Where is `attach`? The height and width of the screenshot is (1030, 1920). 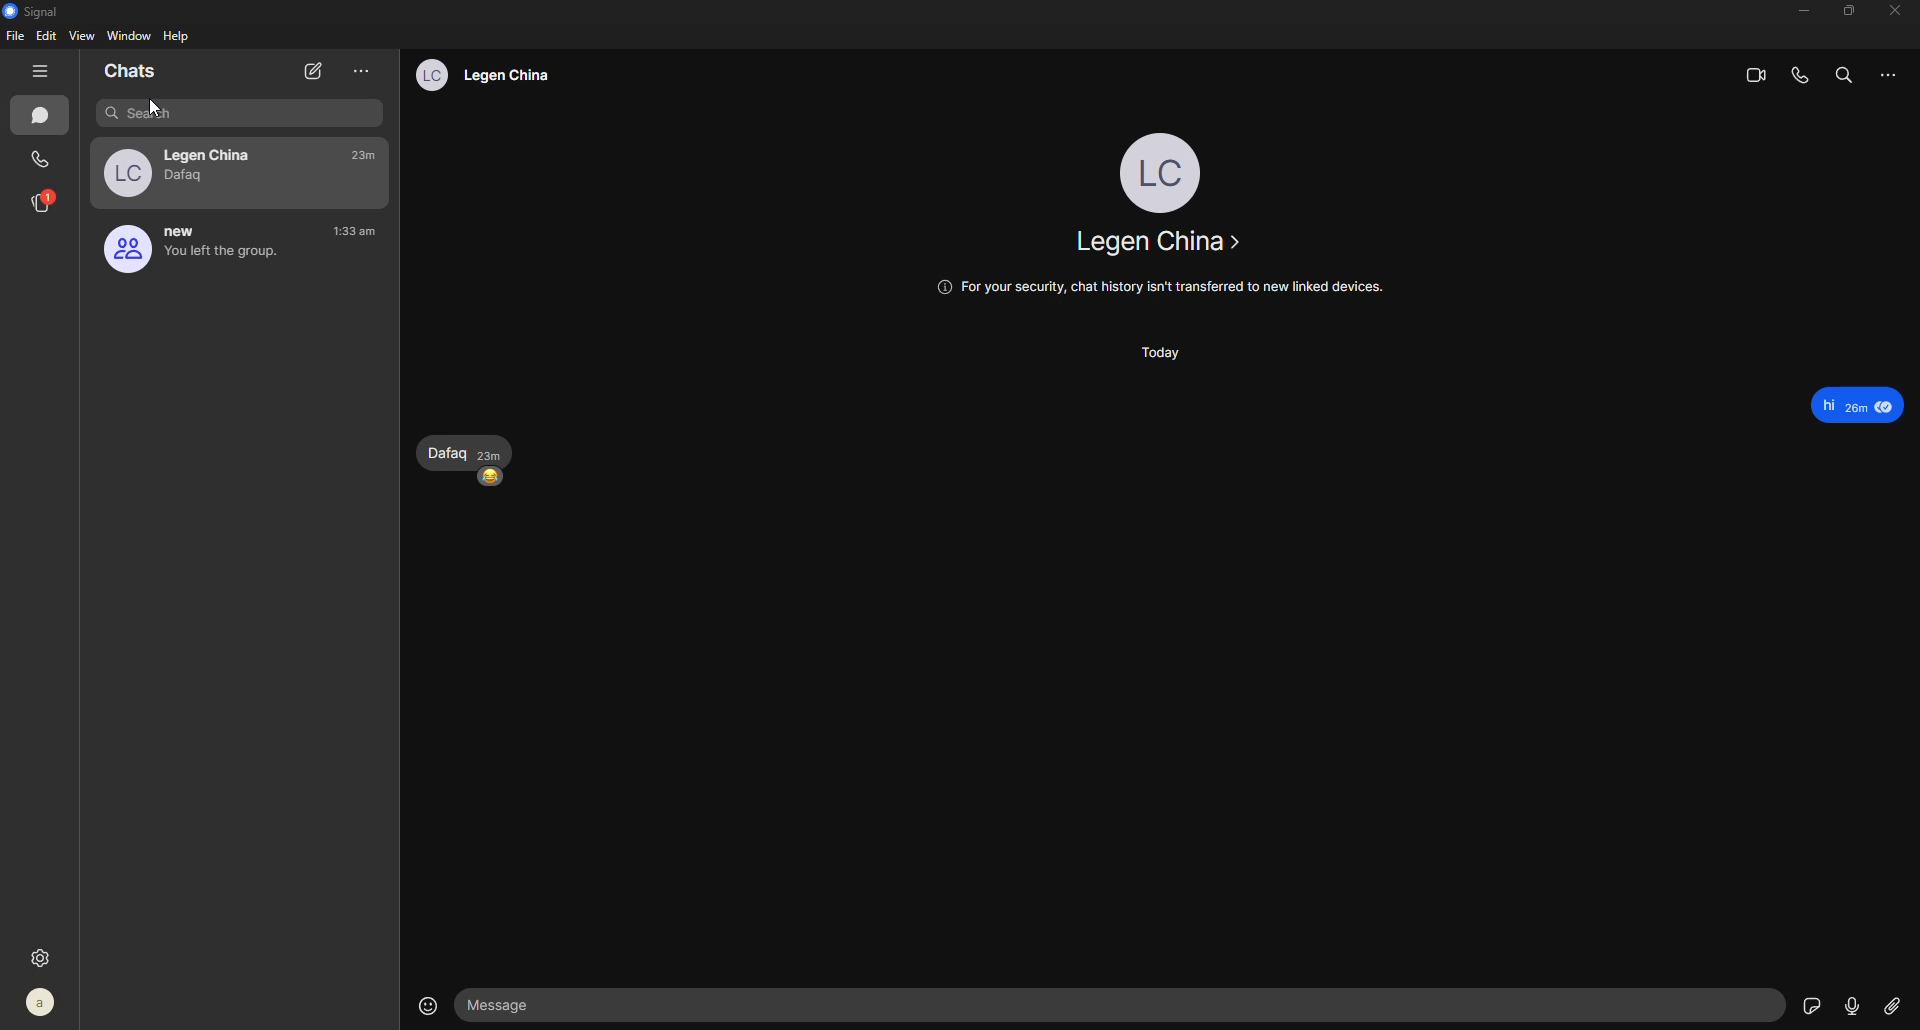
attach is located at coordinates (1898, 1005).